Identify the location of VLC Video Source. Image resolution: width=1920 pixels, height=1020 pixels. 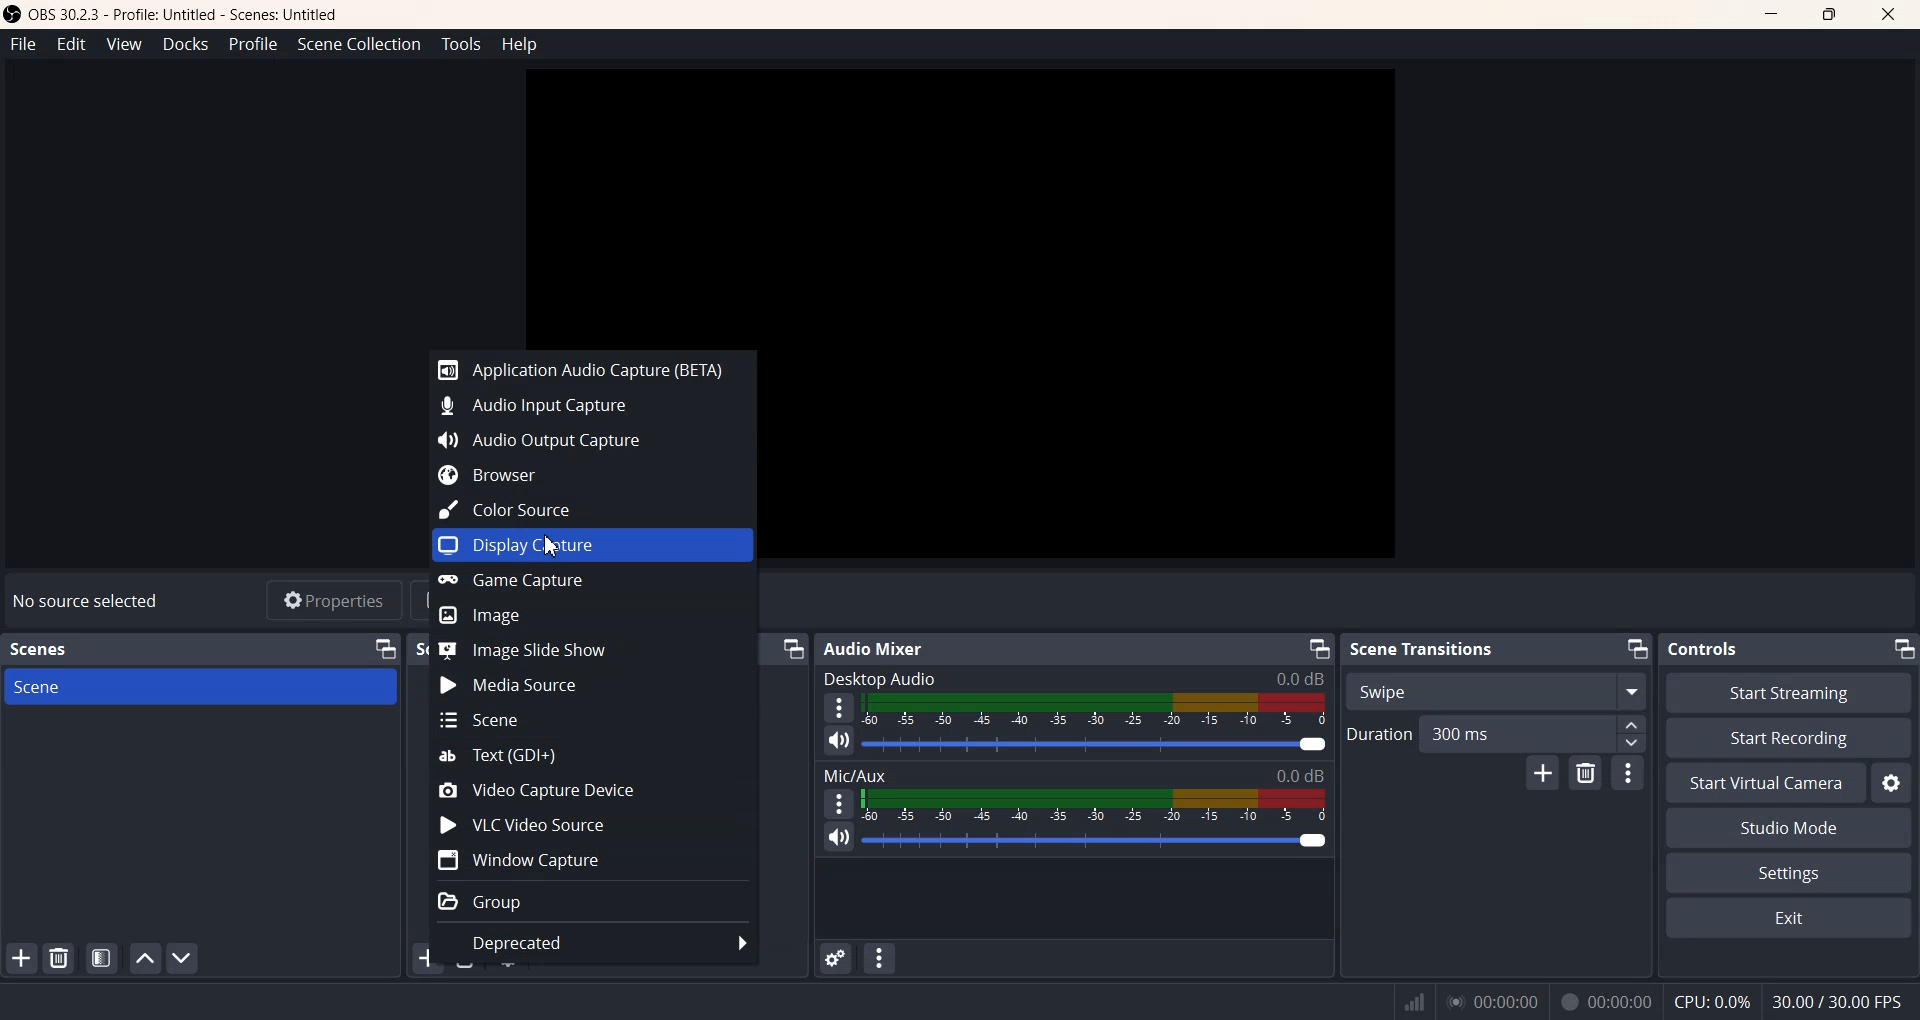
(590, 825).